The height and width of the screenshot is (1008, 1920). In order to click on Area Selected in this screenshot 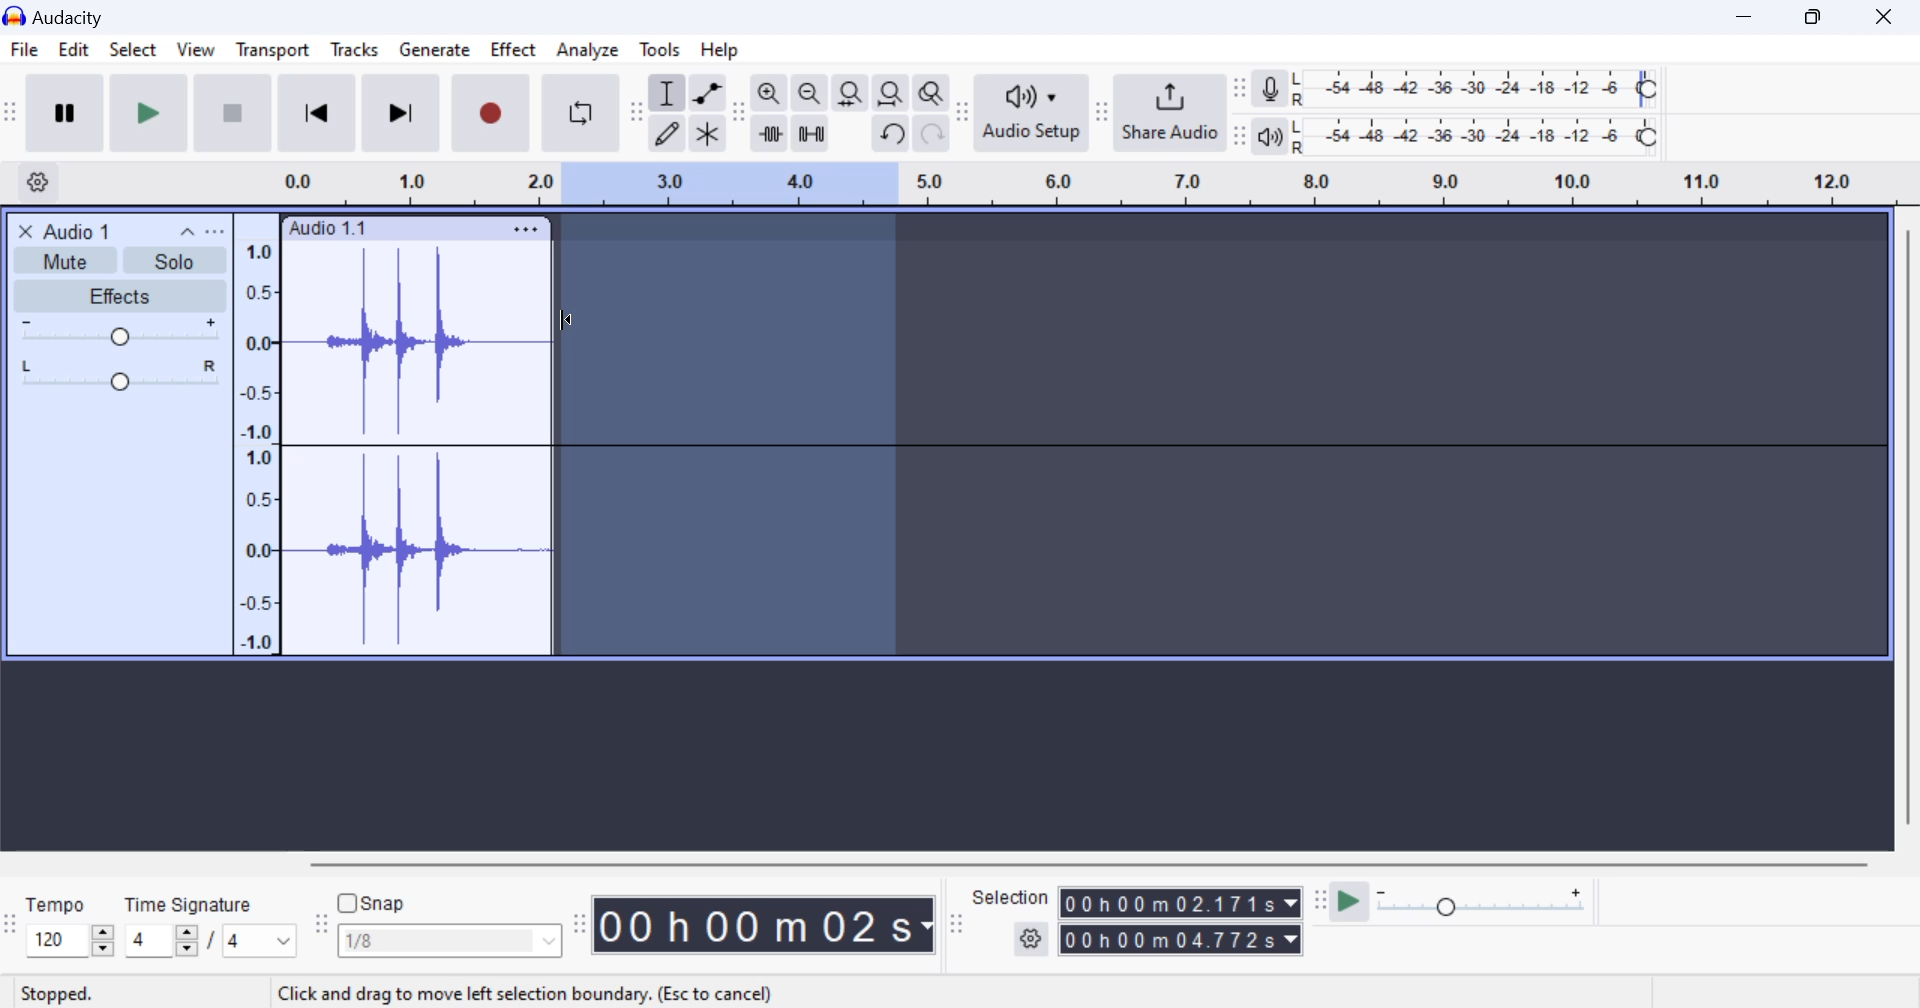, I will do `click(728, 438)`.